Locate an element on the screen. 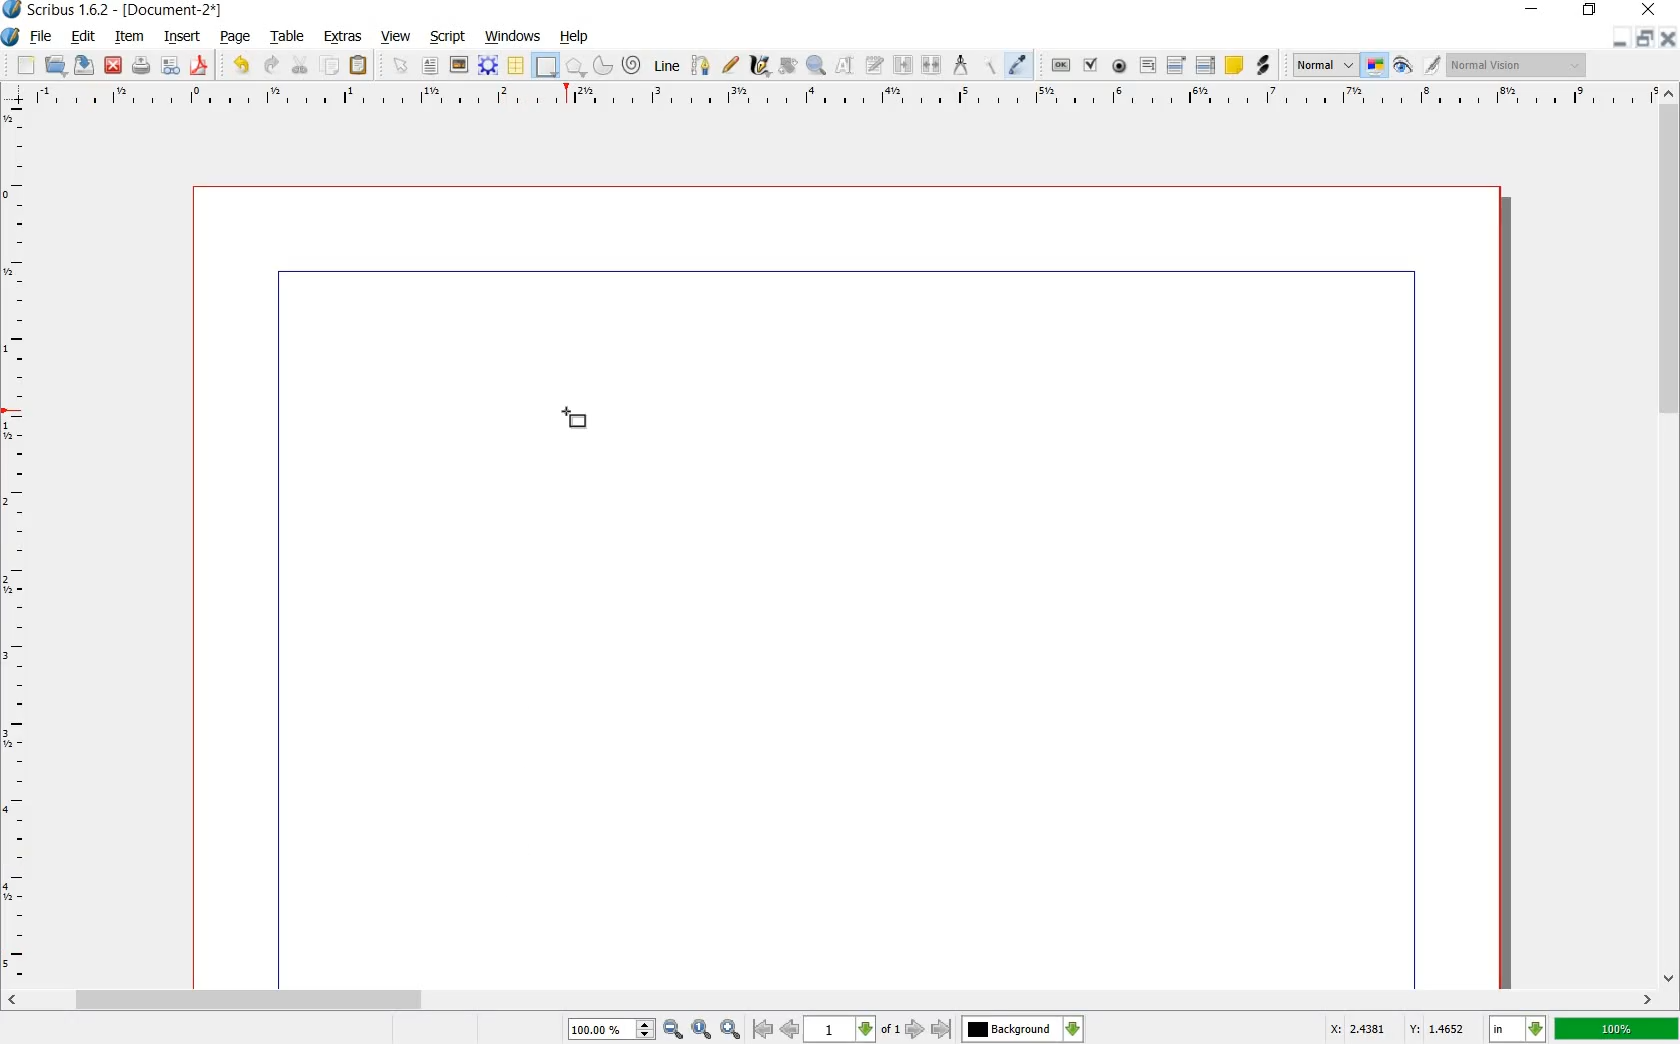 This screenshot has height=1044, width=1680. NEW is located at coordinates (25, 66).